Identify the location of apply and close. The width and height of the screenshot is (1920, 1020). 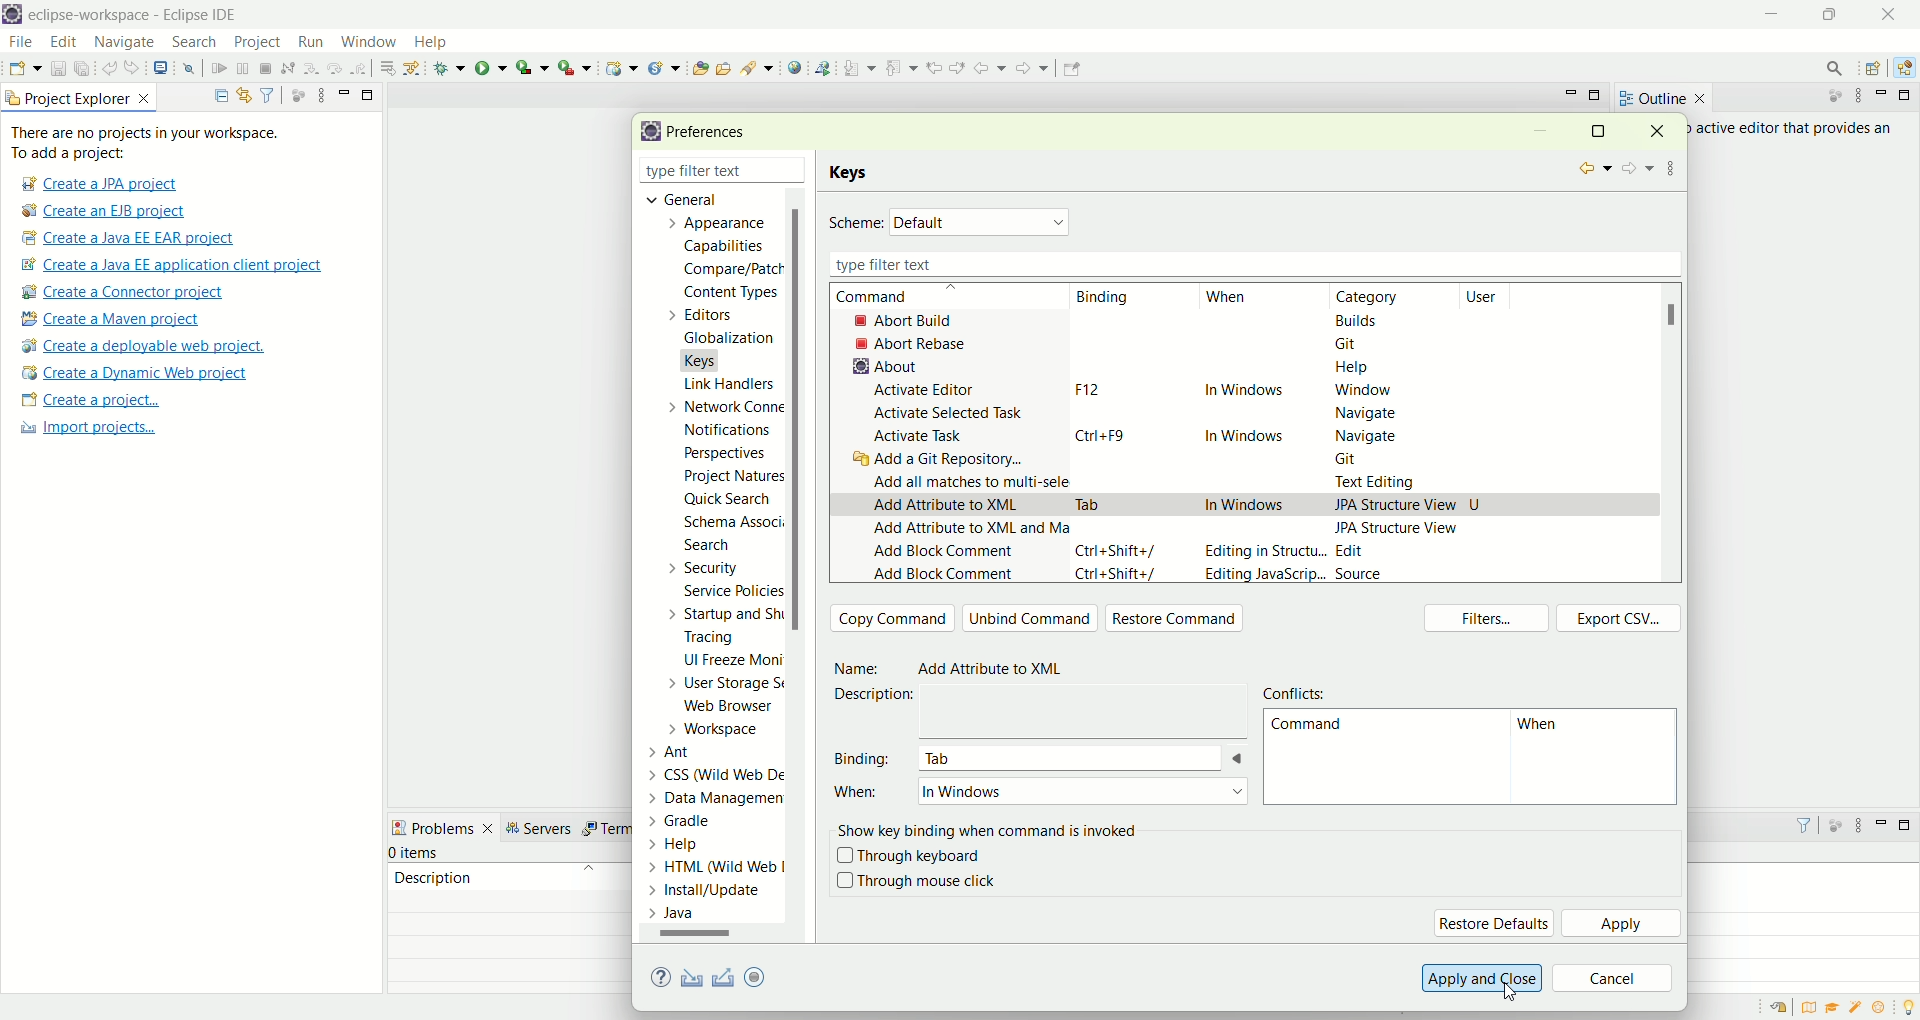
(1479, 978).